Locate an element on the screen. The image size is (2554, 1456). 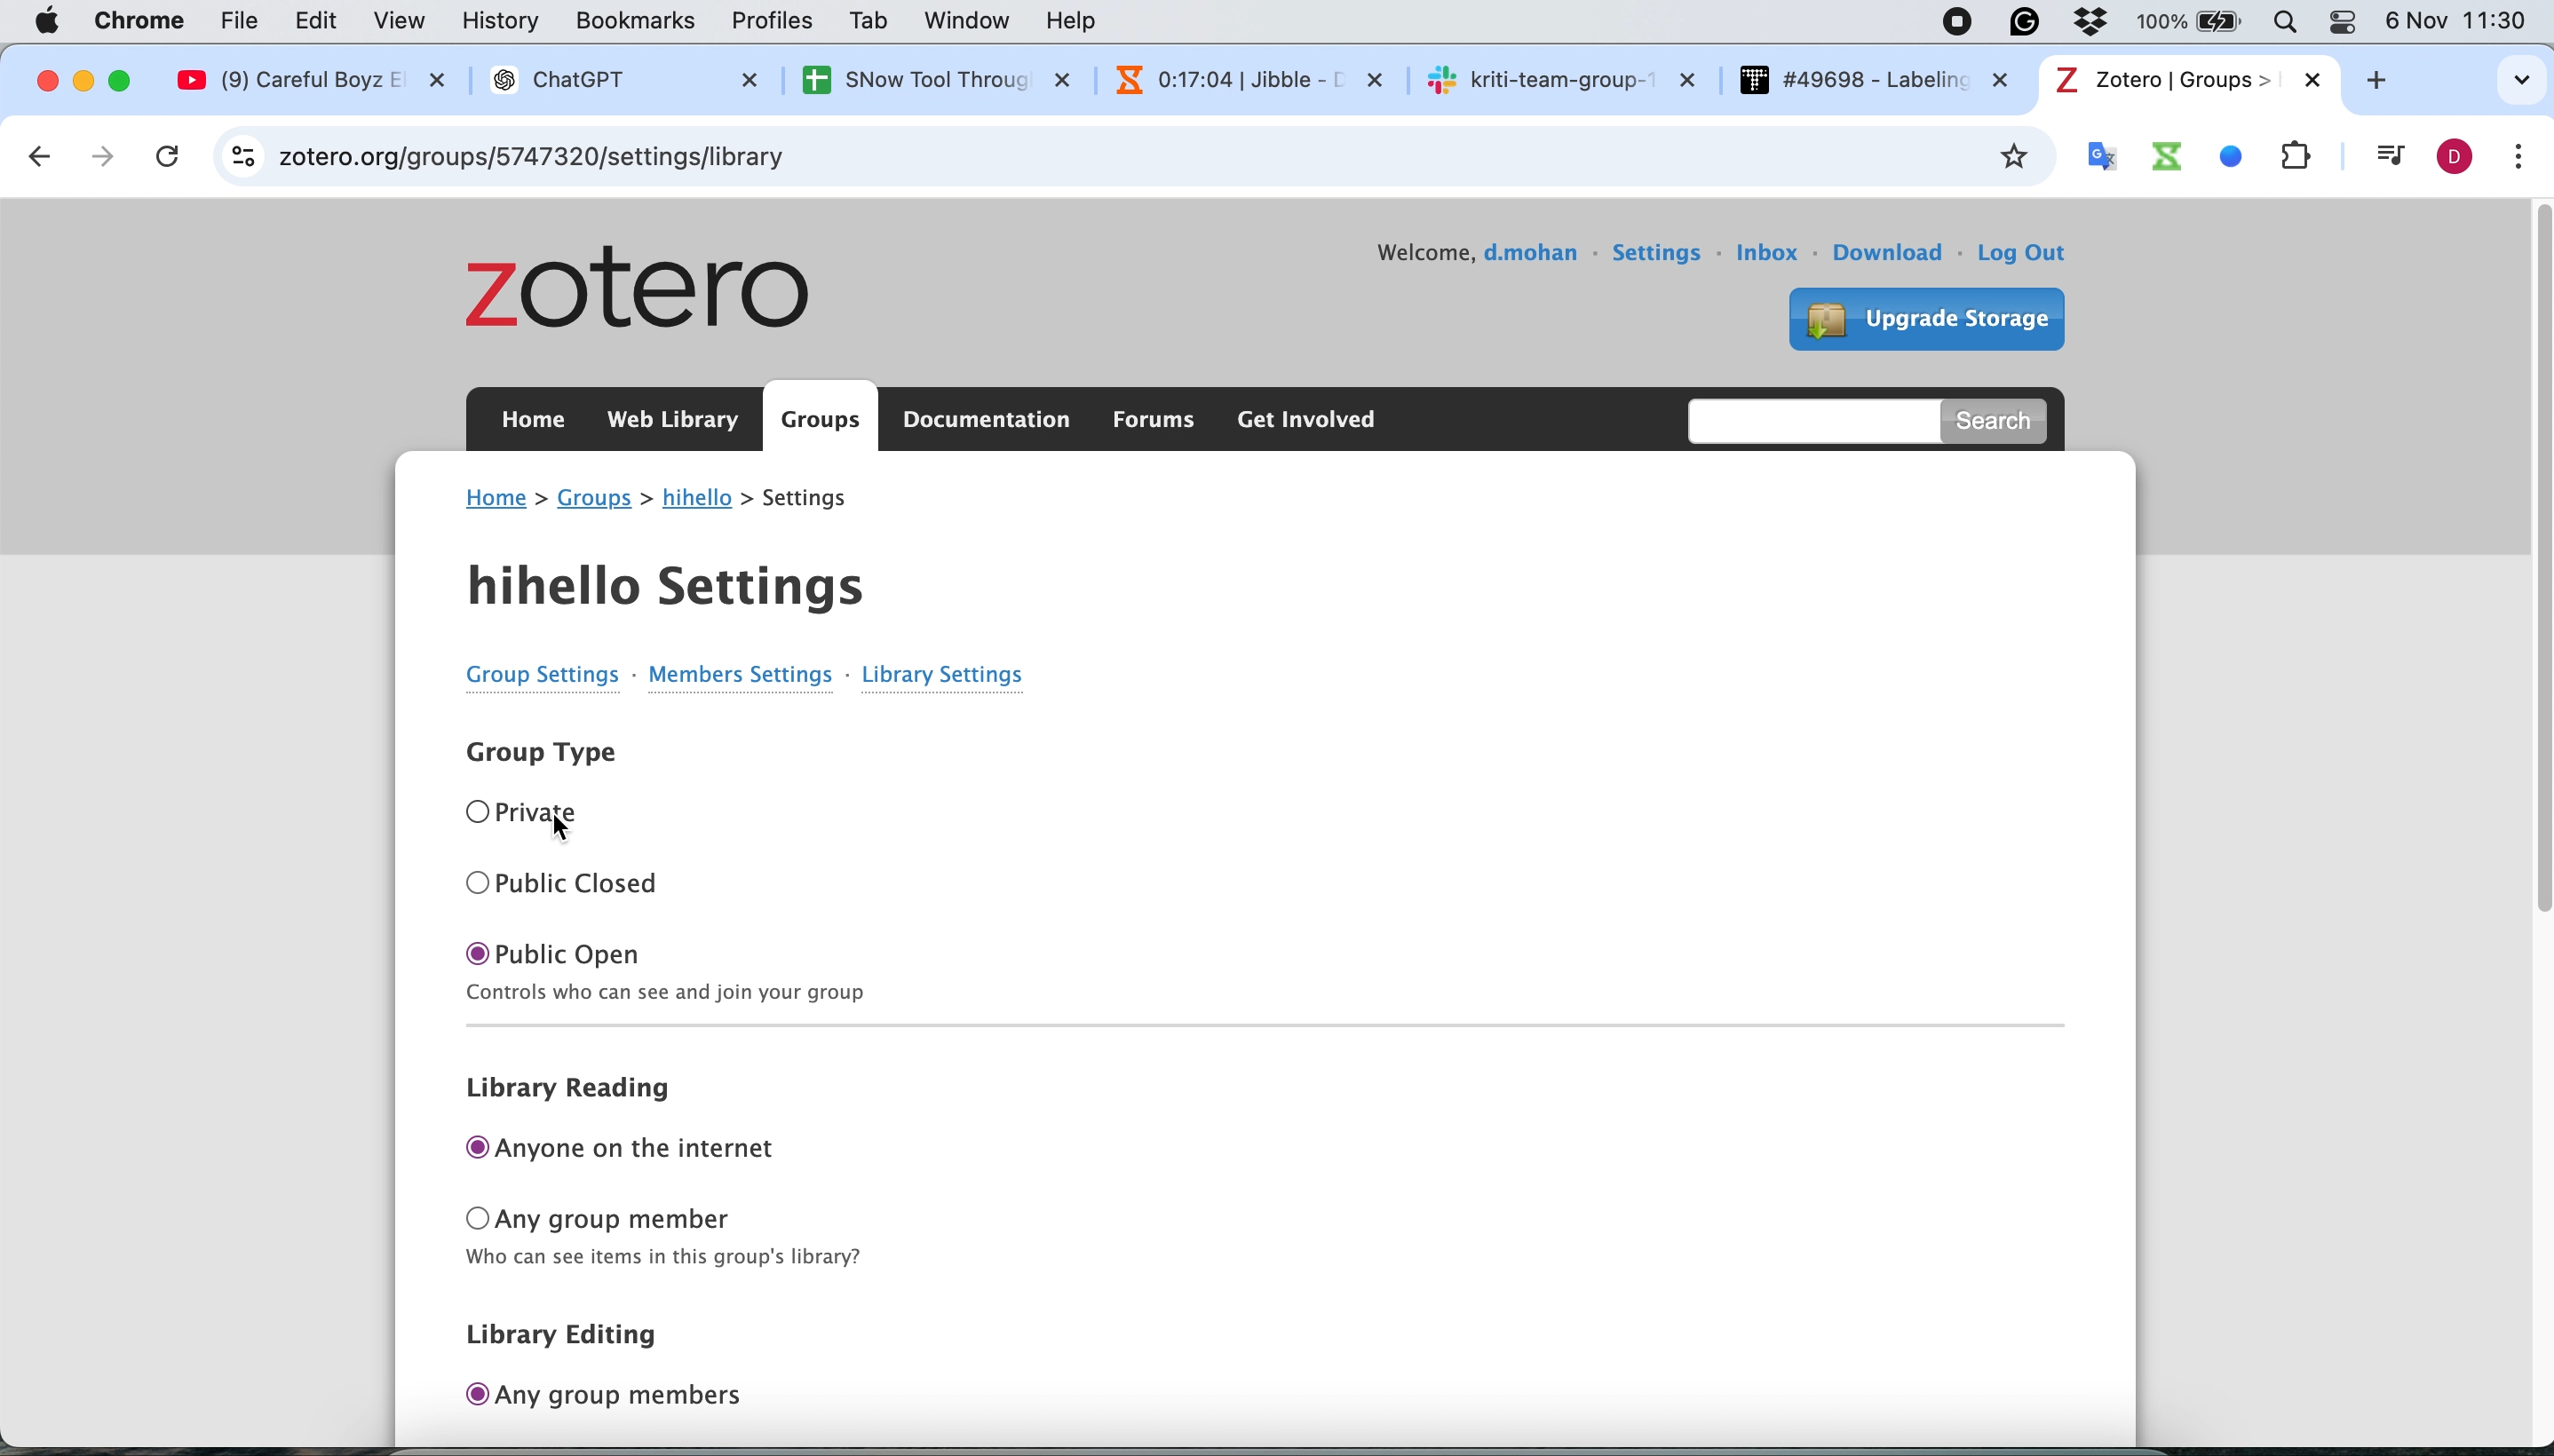
zotero.org/groups/5747320/hihello is located at coordinates (561, 158).